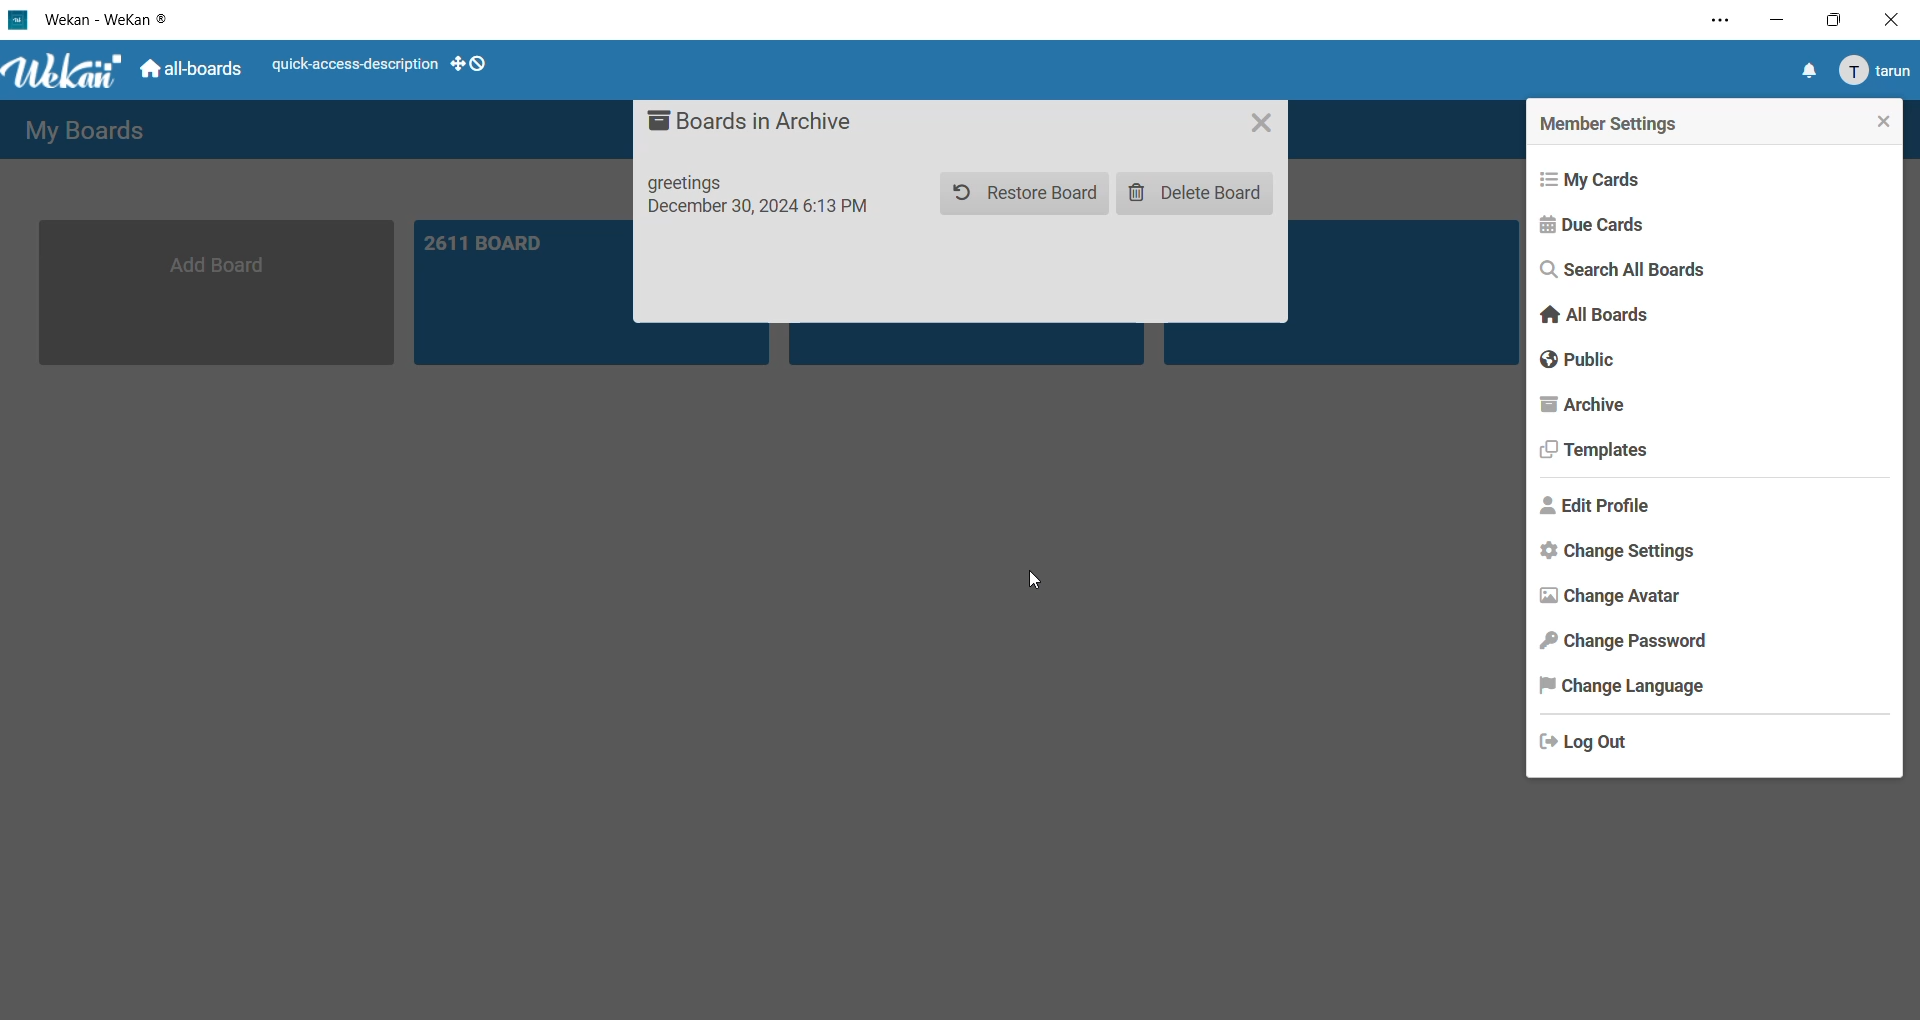  I want to click on member settings, so click(1620, 122).